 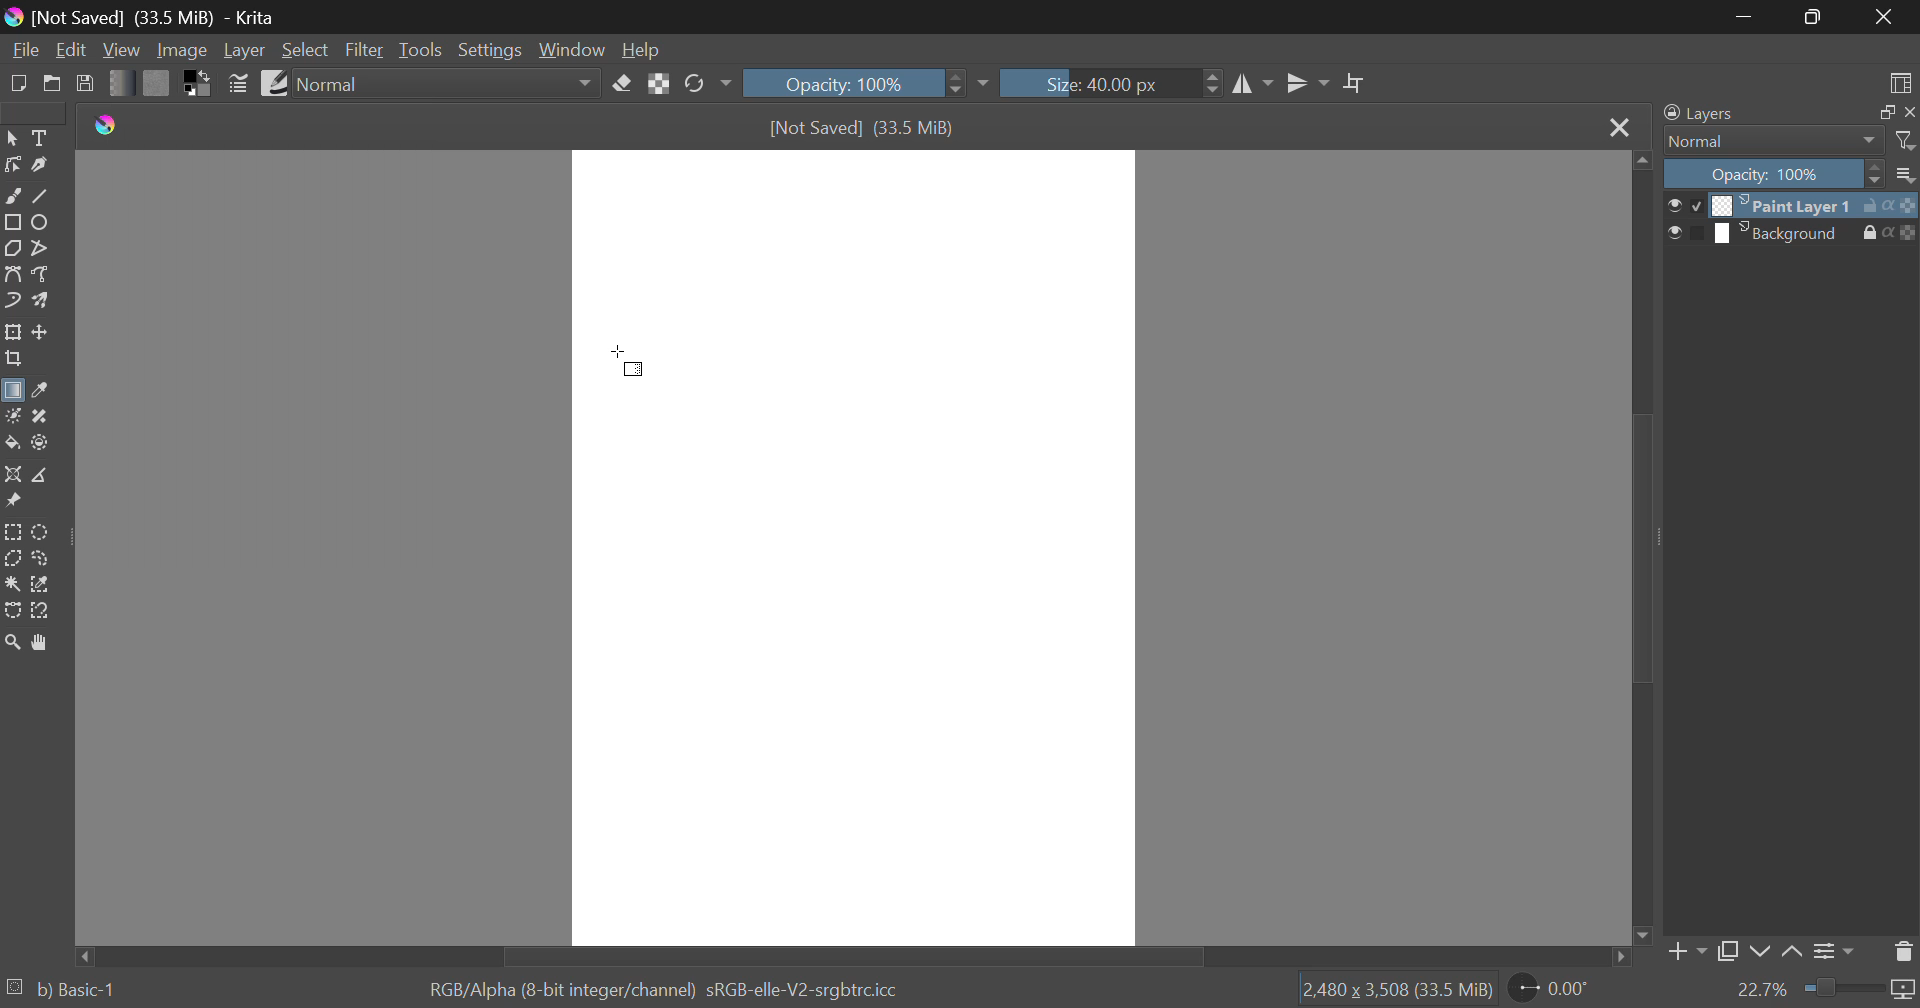 I want to click on Continuous Selection, so click(x=12, y=583).